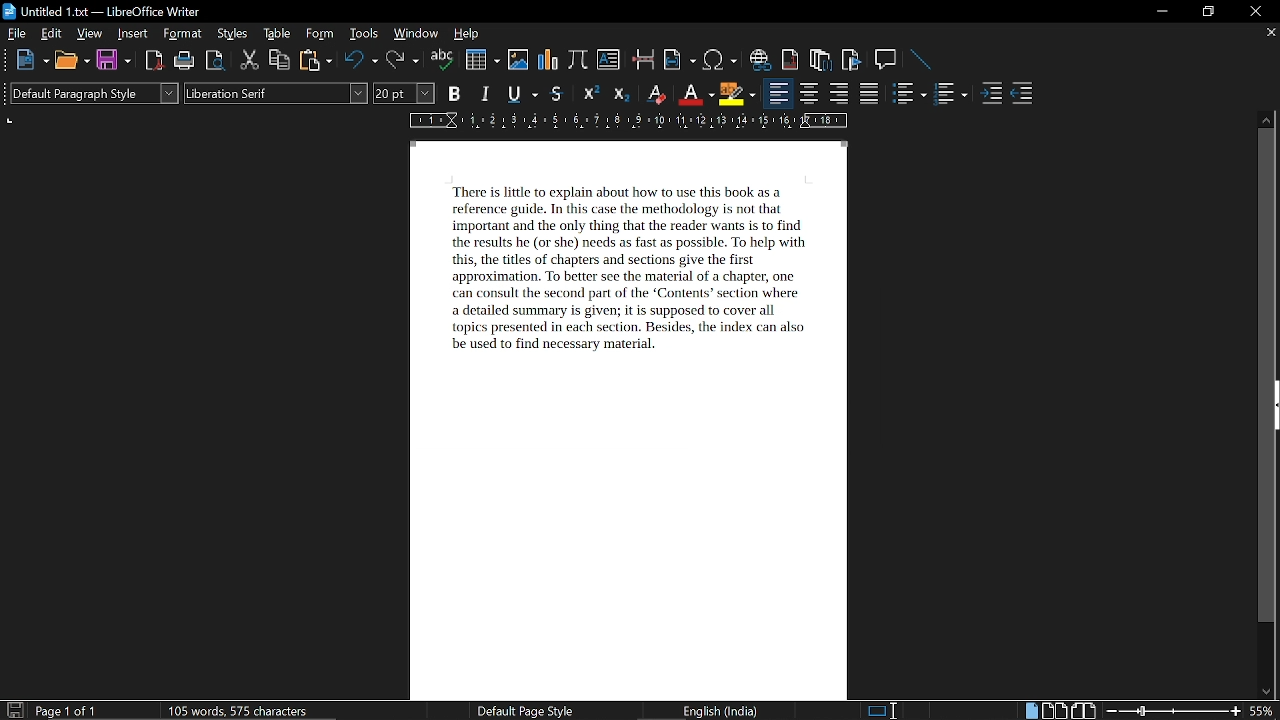 This screenshot has height=720, width=1280. Describe the element at coordinates (627, 119) in the screenshot. I see `scale` at that location.